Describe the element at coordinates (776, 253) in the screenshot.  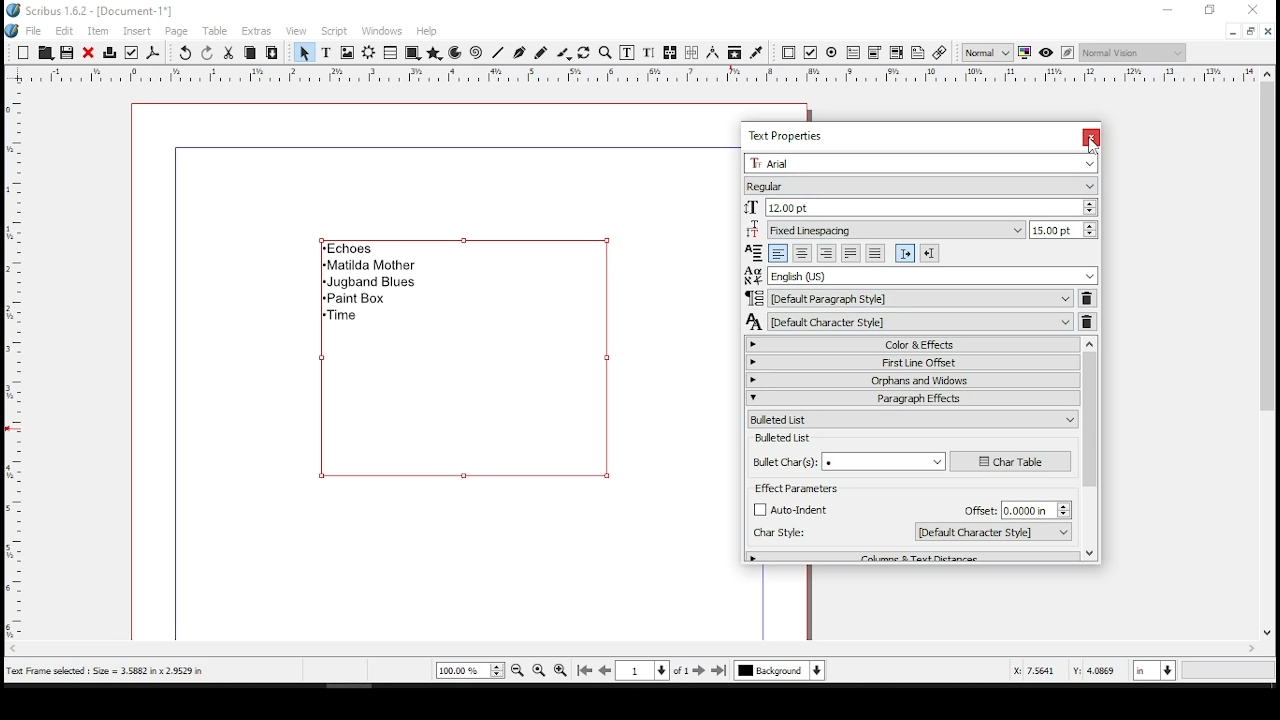
I see `align text left` at that location.